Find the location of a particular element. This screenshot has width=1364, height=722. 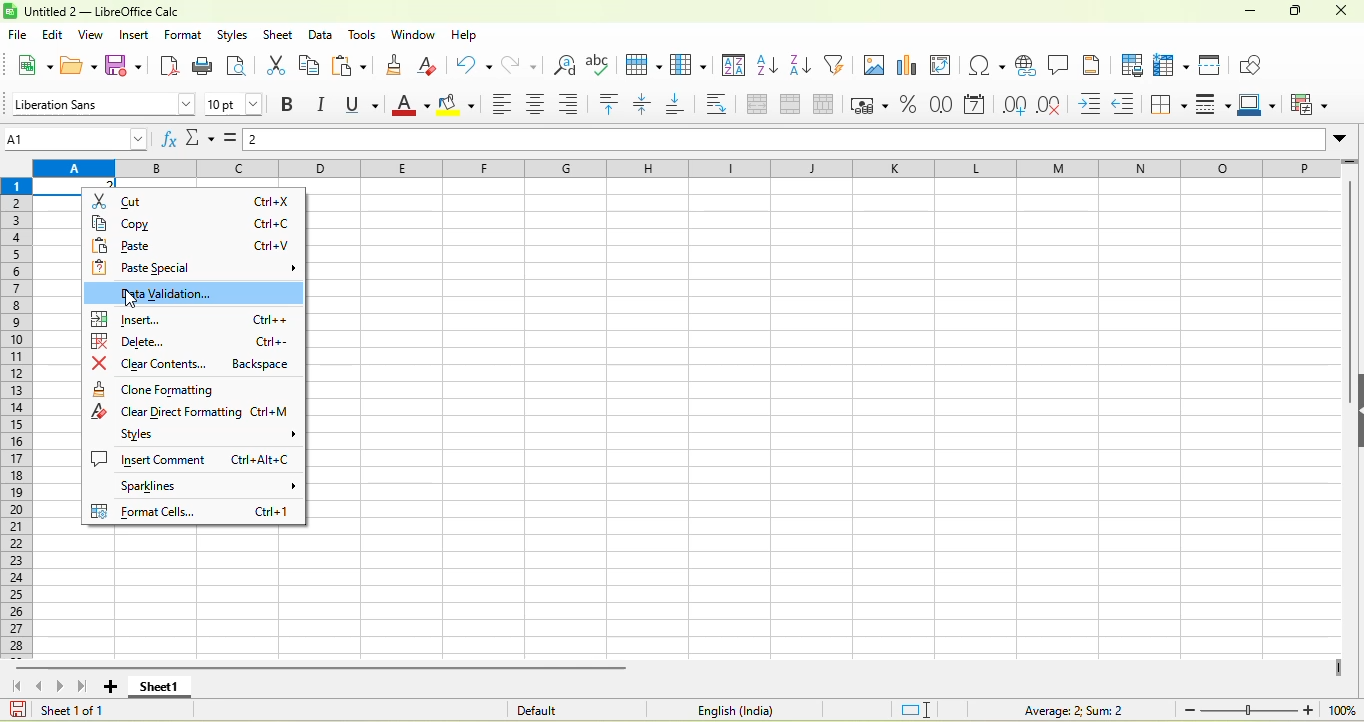

help is located at coordinates (464, 34).